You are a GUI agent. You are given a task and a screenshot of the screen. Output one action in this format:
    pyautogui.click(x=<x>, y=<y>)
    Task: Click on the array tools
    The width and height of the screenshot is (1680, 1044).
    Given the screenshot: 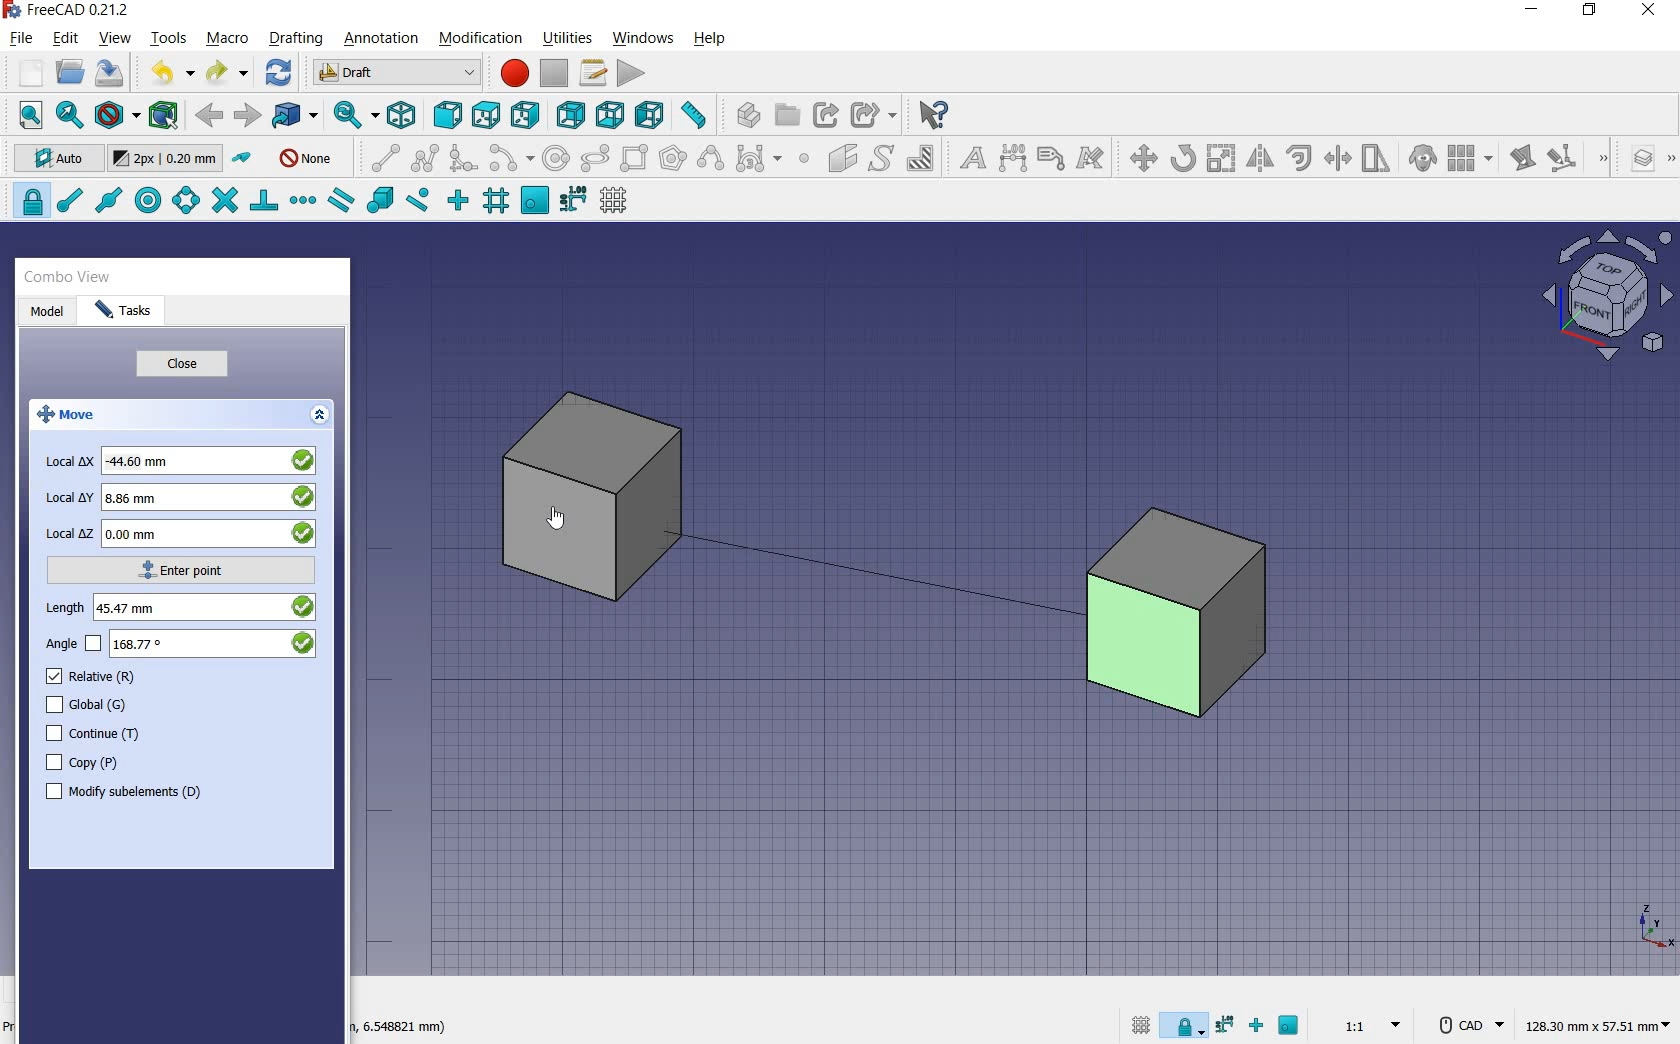 What is the action you would take?
    pyautogui.click(x=1468, y=157)
    